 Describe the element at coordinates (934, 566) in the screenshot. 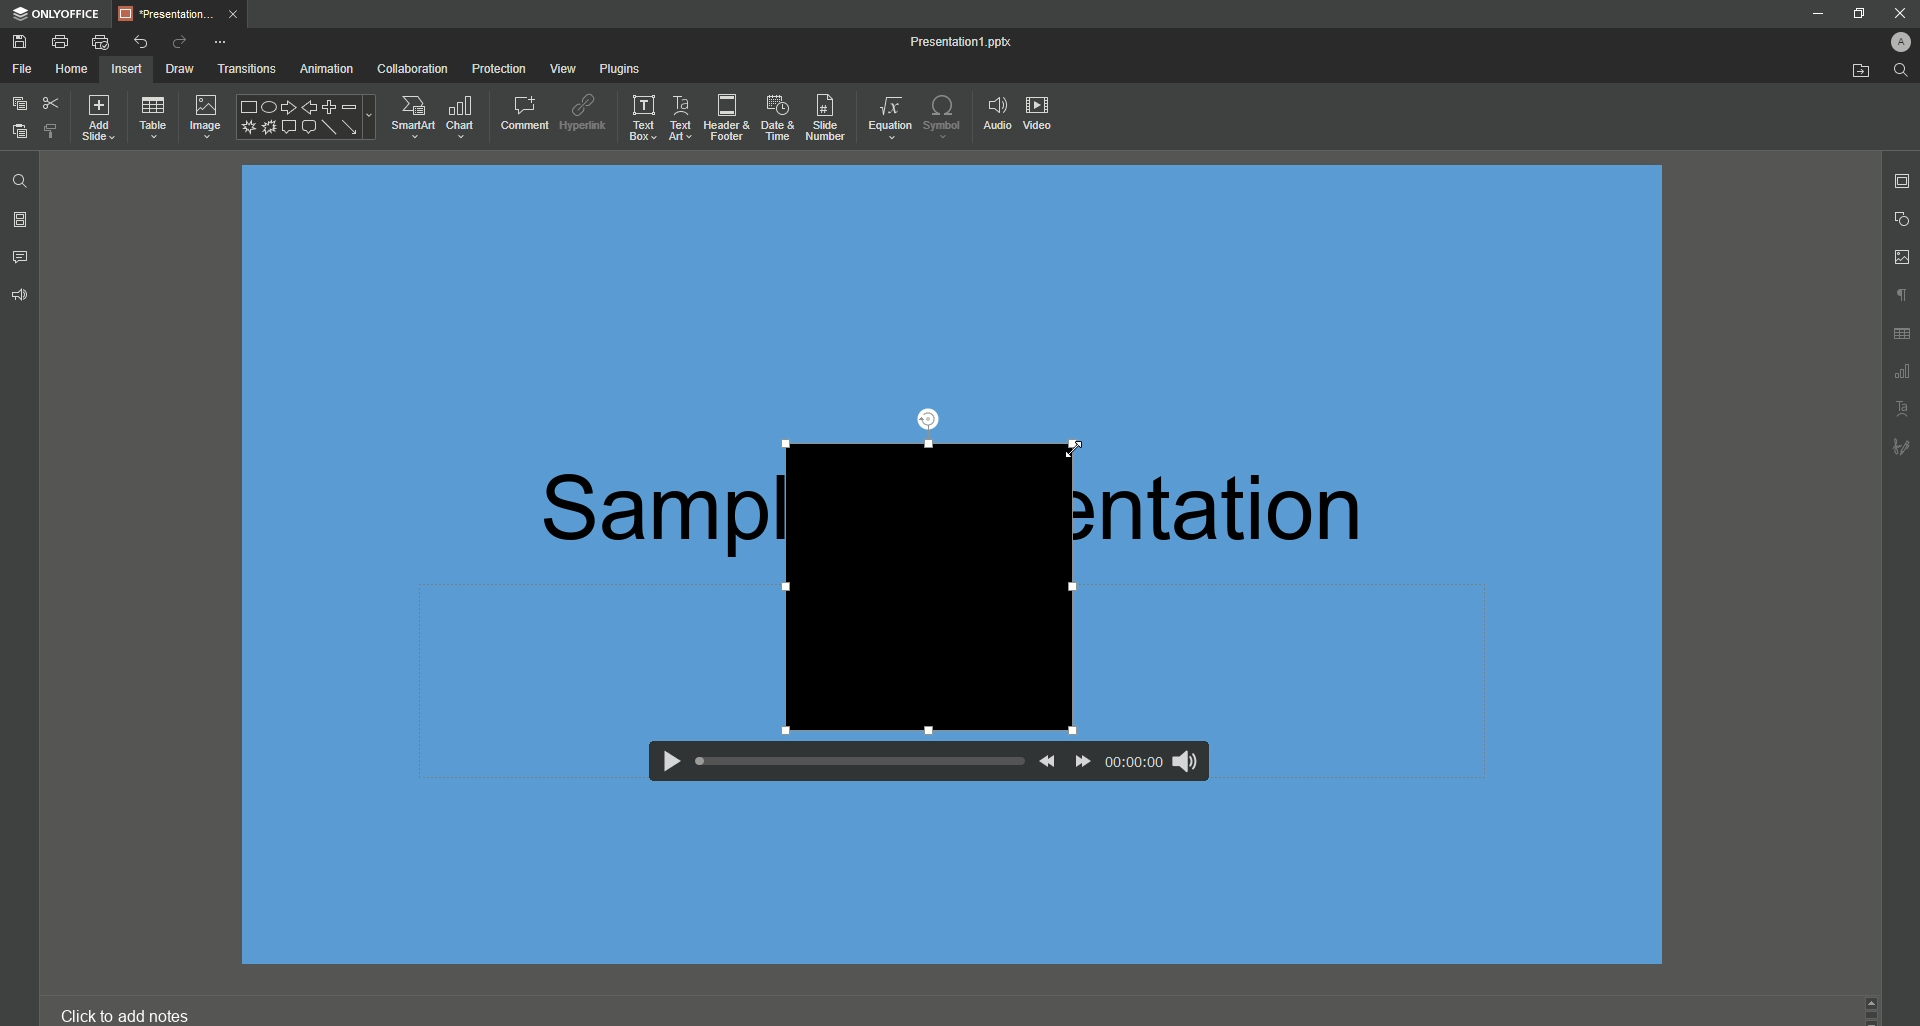

I see `Video` at that location.